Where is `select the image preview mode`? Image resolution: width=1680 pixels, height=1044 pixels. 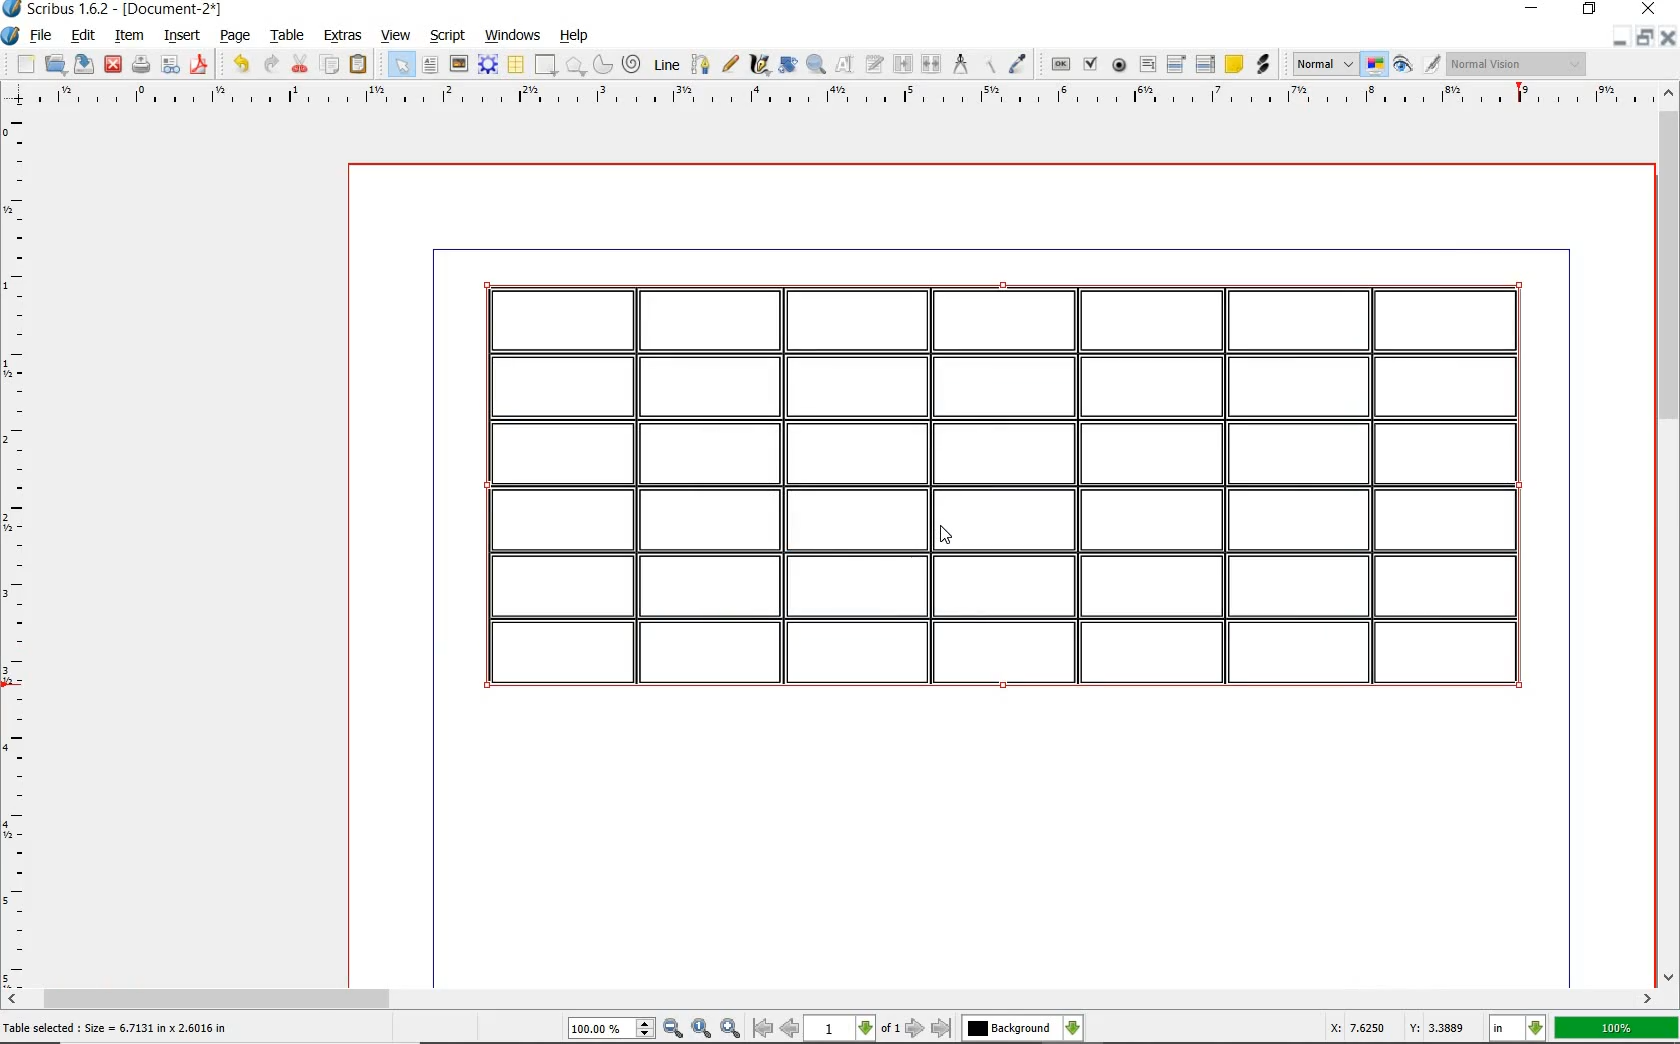 select the image preview mode is located at coordinates (1321, 64).